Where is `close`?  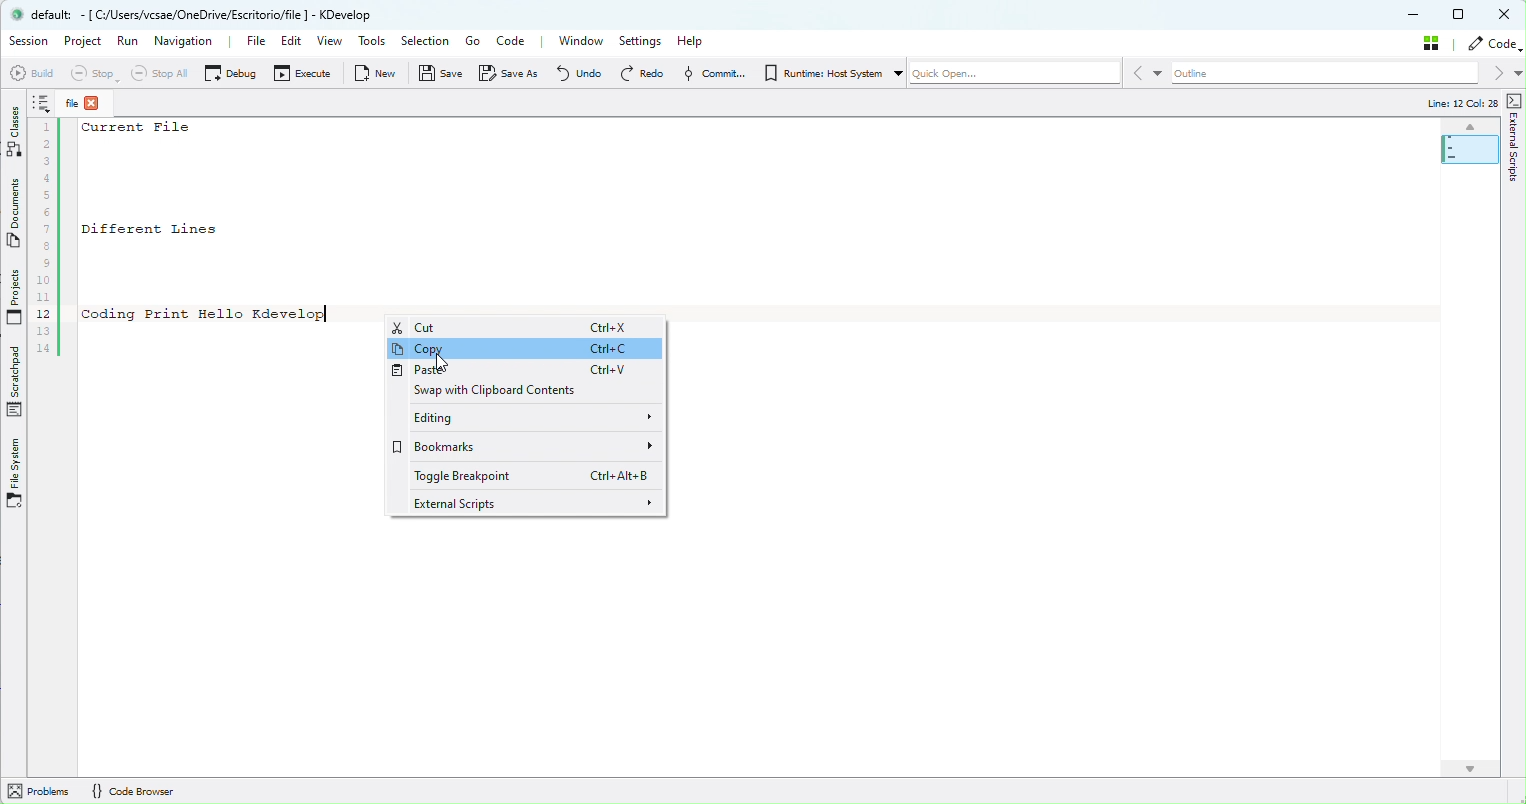
close is located at coordinates (1506, 14).